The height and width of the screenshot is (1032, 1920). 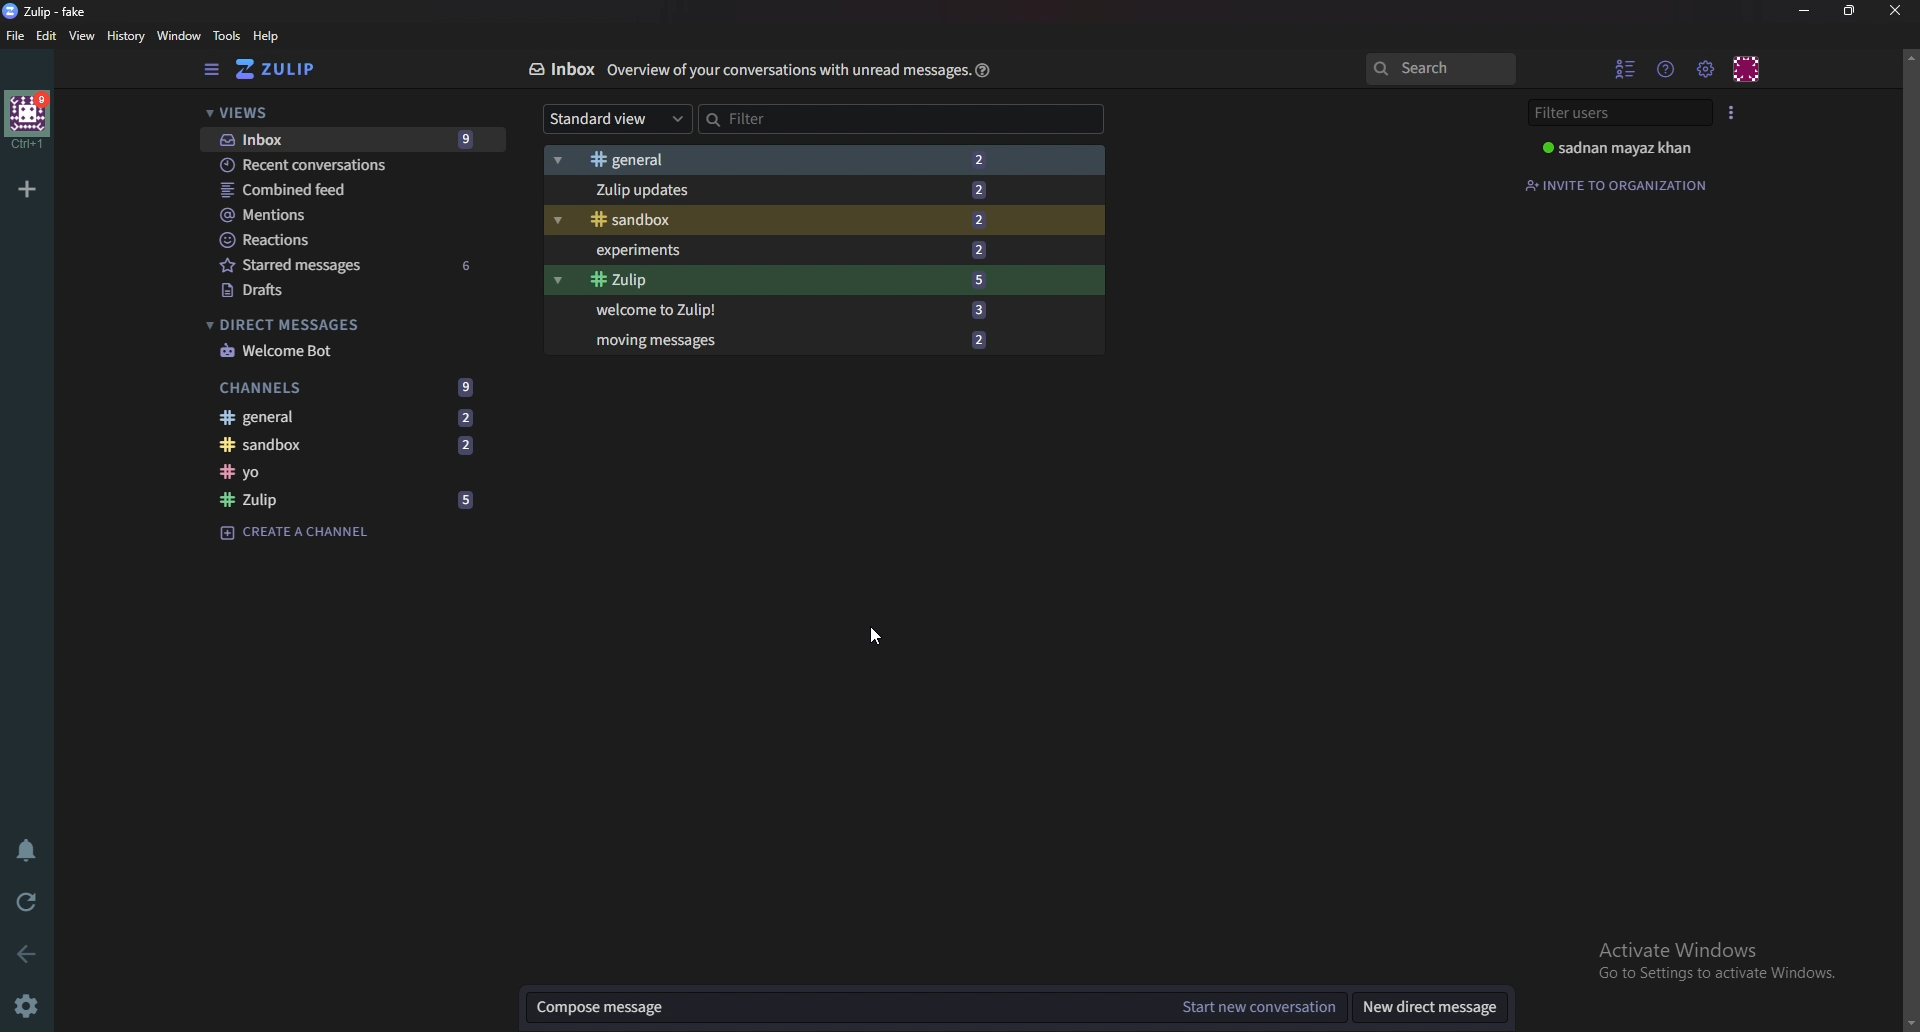 I want to click on Sandbox, so click(x=784, y=220).